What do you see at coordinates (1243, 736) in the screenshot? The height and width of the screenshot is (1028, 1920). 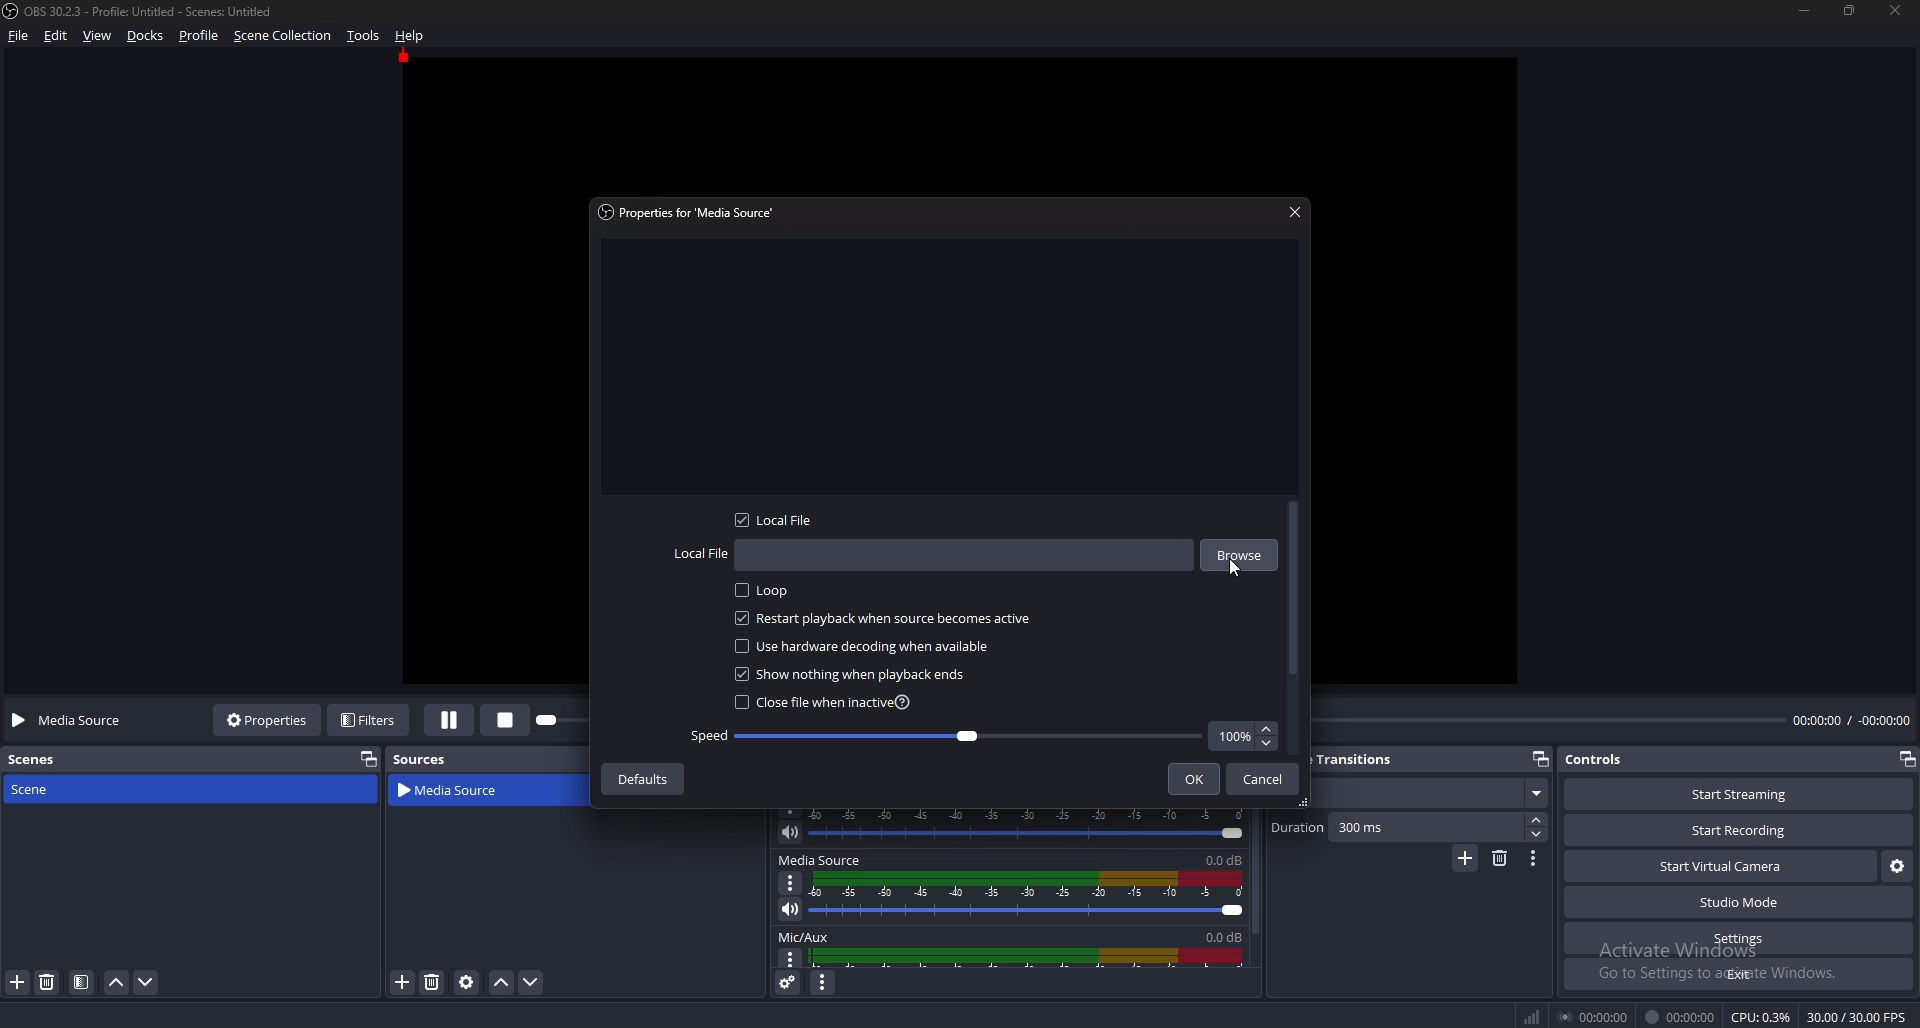 I see `speed` at bounding box center [1243, 736].